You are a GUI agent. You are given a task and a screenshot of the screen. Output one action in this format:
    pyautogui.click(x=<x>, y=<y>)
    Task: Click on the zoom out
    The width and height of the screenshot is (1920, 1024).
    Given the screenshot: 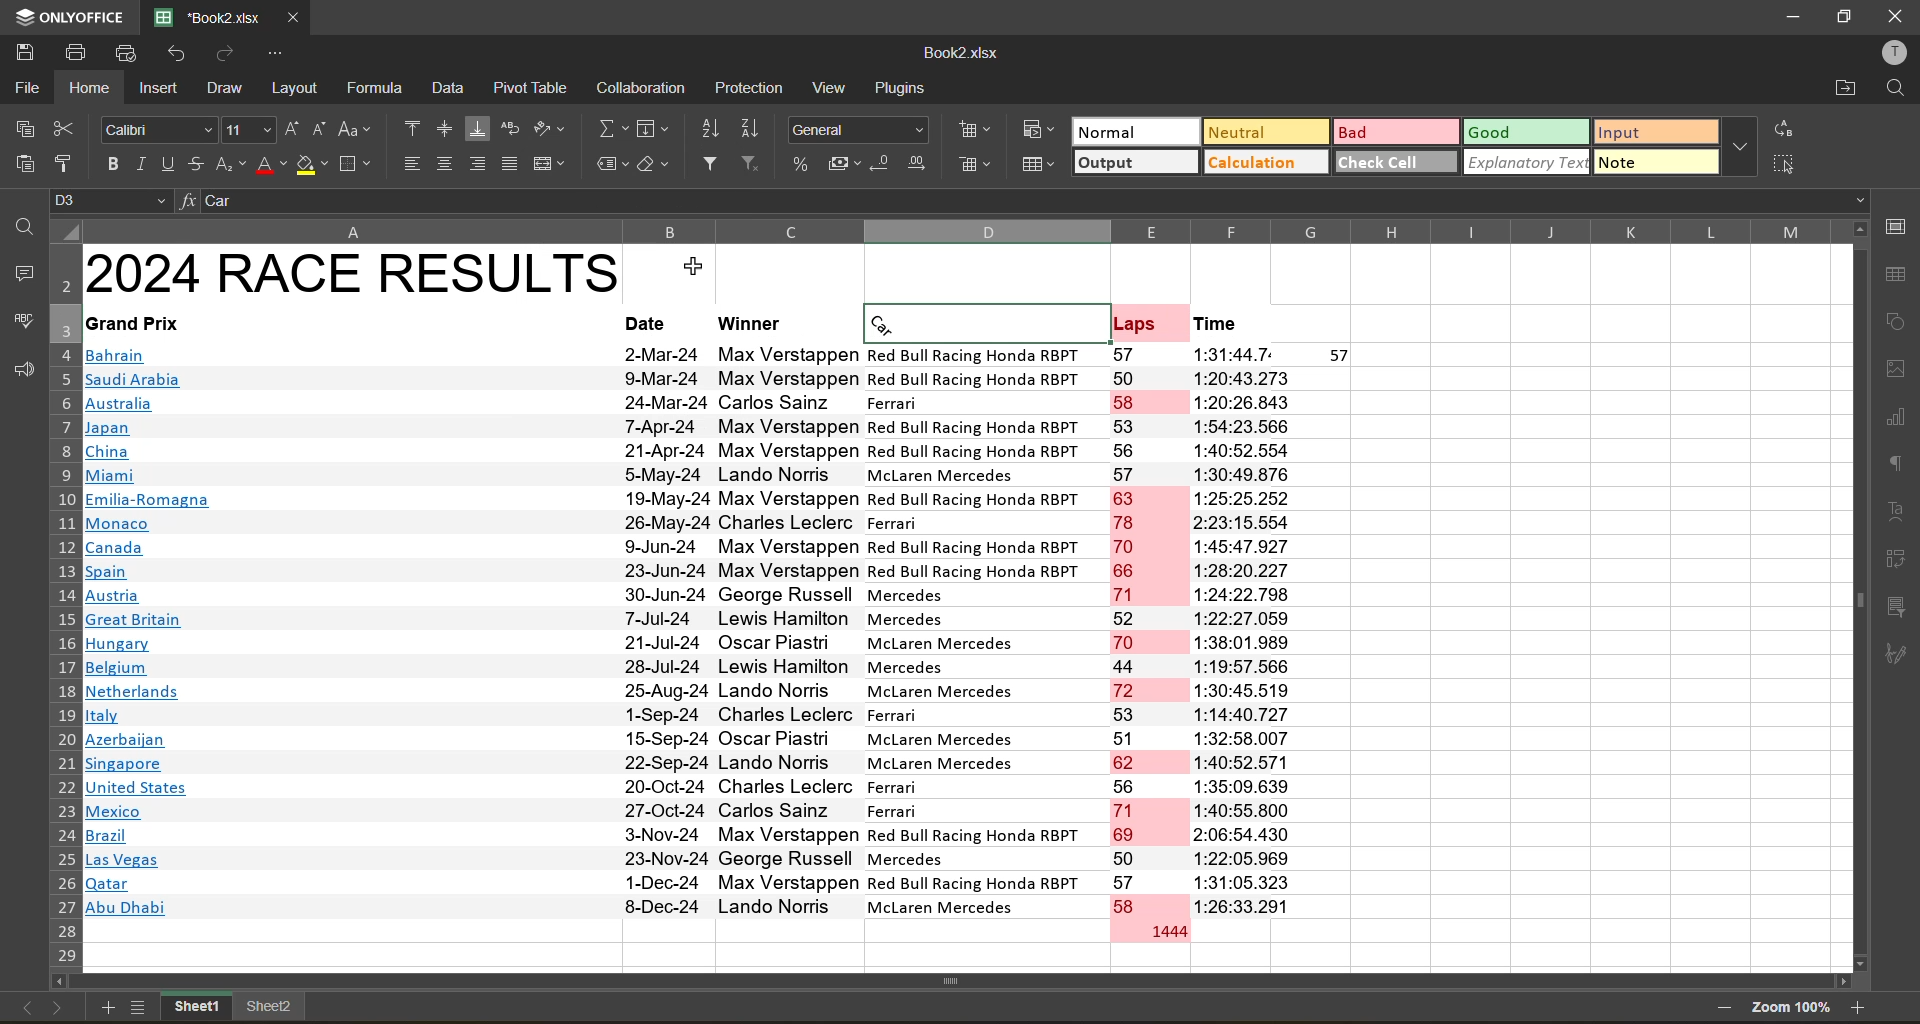 What is the action you would take?
    pyautogui.click(x=1721, y=1006)
    